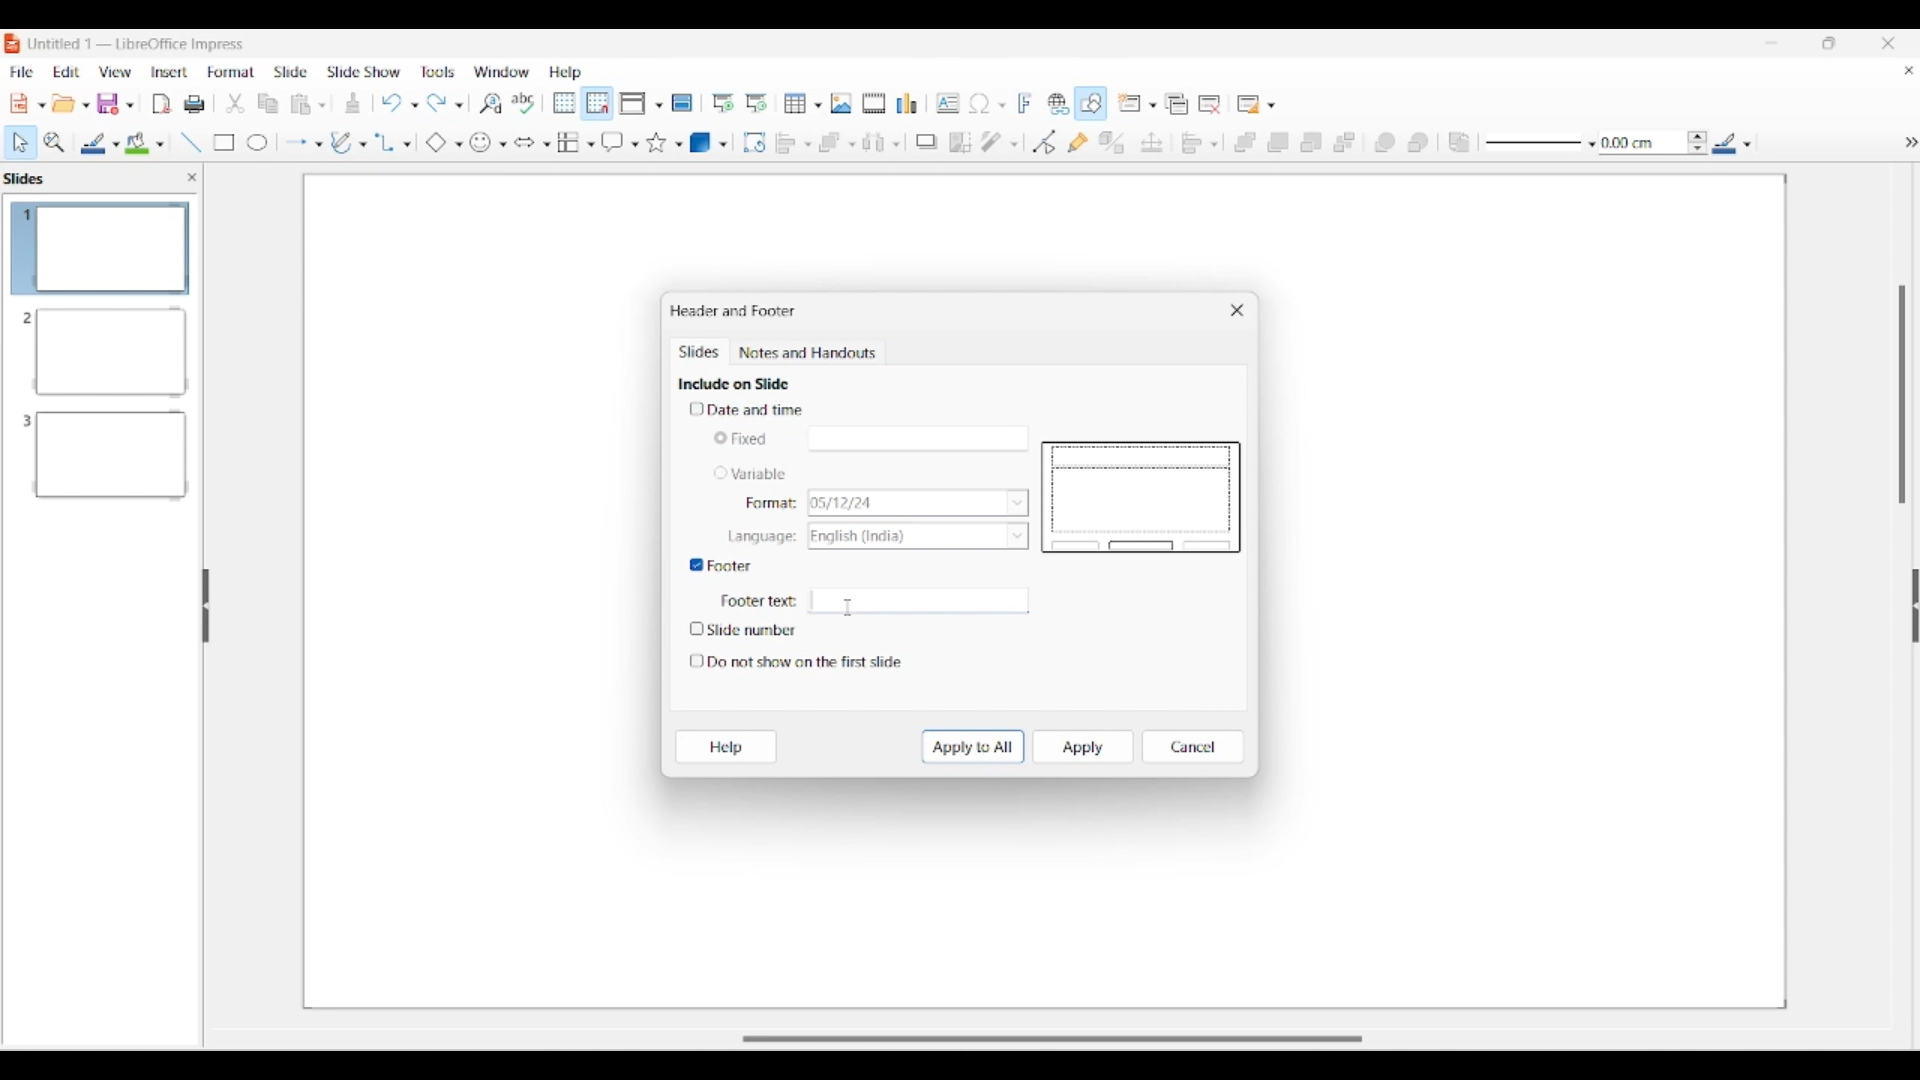  I want to click on Slide 1, so click(106, 247).